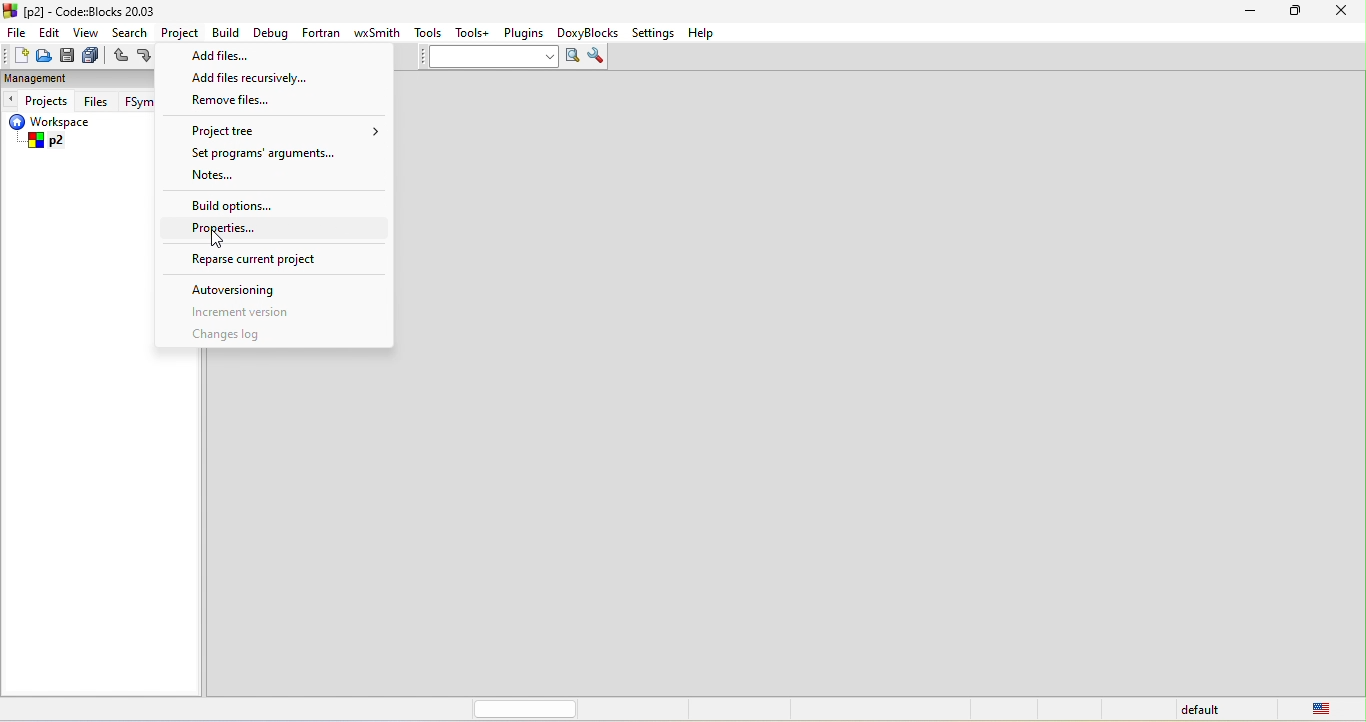  I want to click on undo, so click(122, 56).